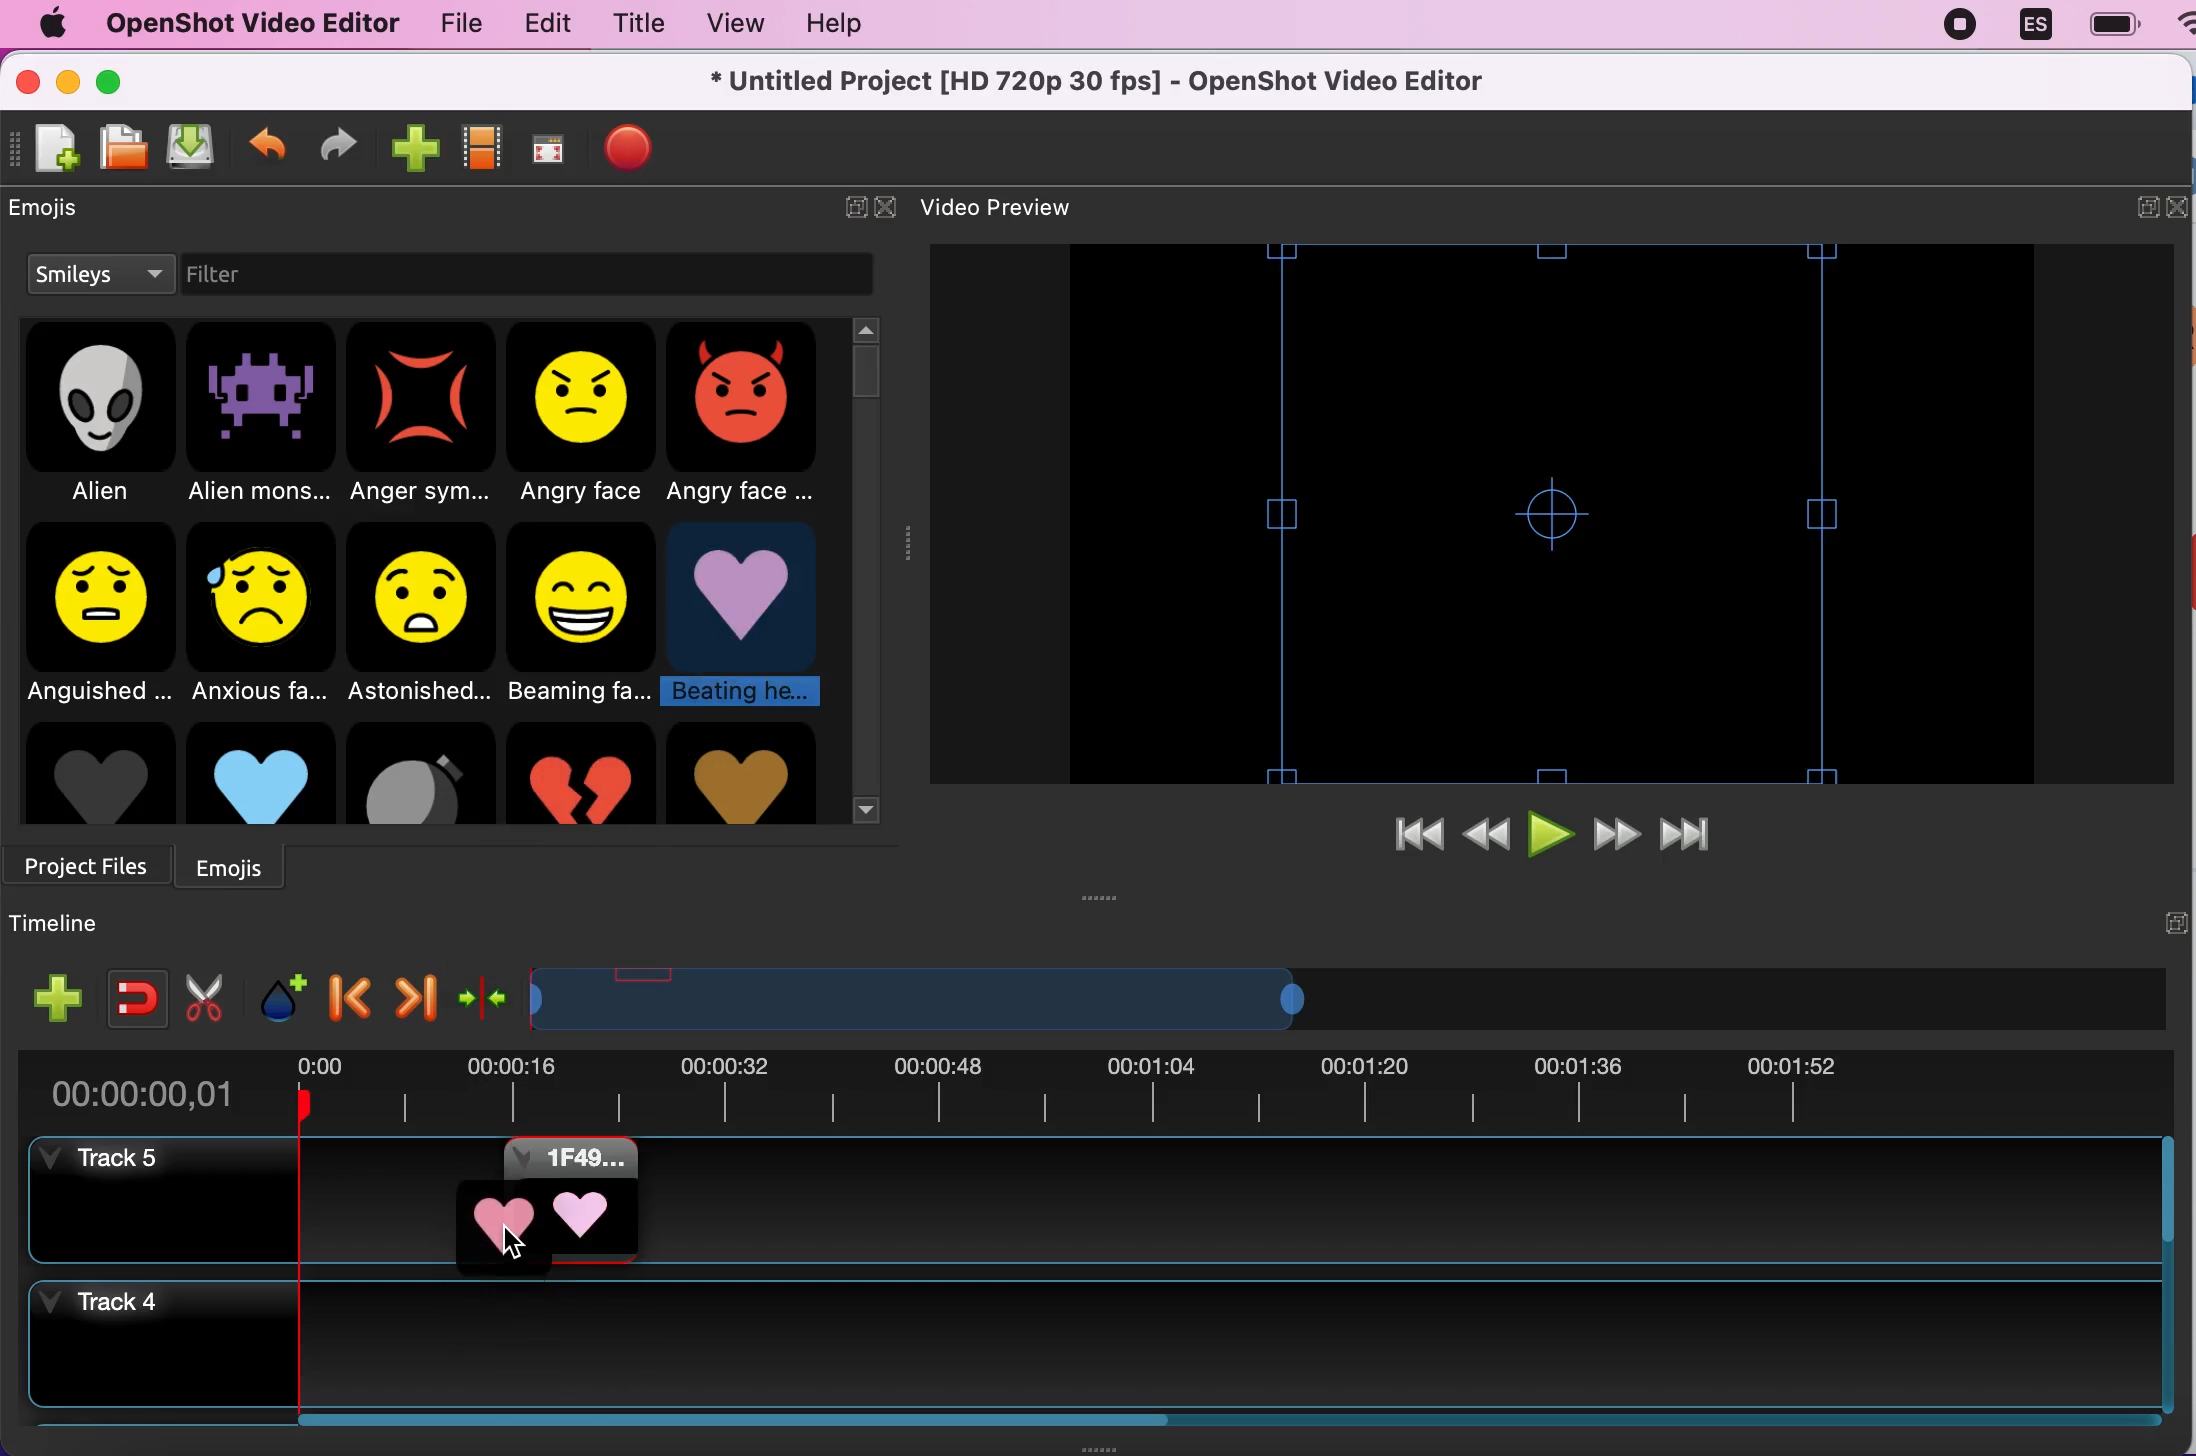  What do you see at coordinates (244, 23) in the screenshot?
I see `openshot video editor` at bounding box center [244, 23].